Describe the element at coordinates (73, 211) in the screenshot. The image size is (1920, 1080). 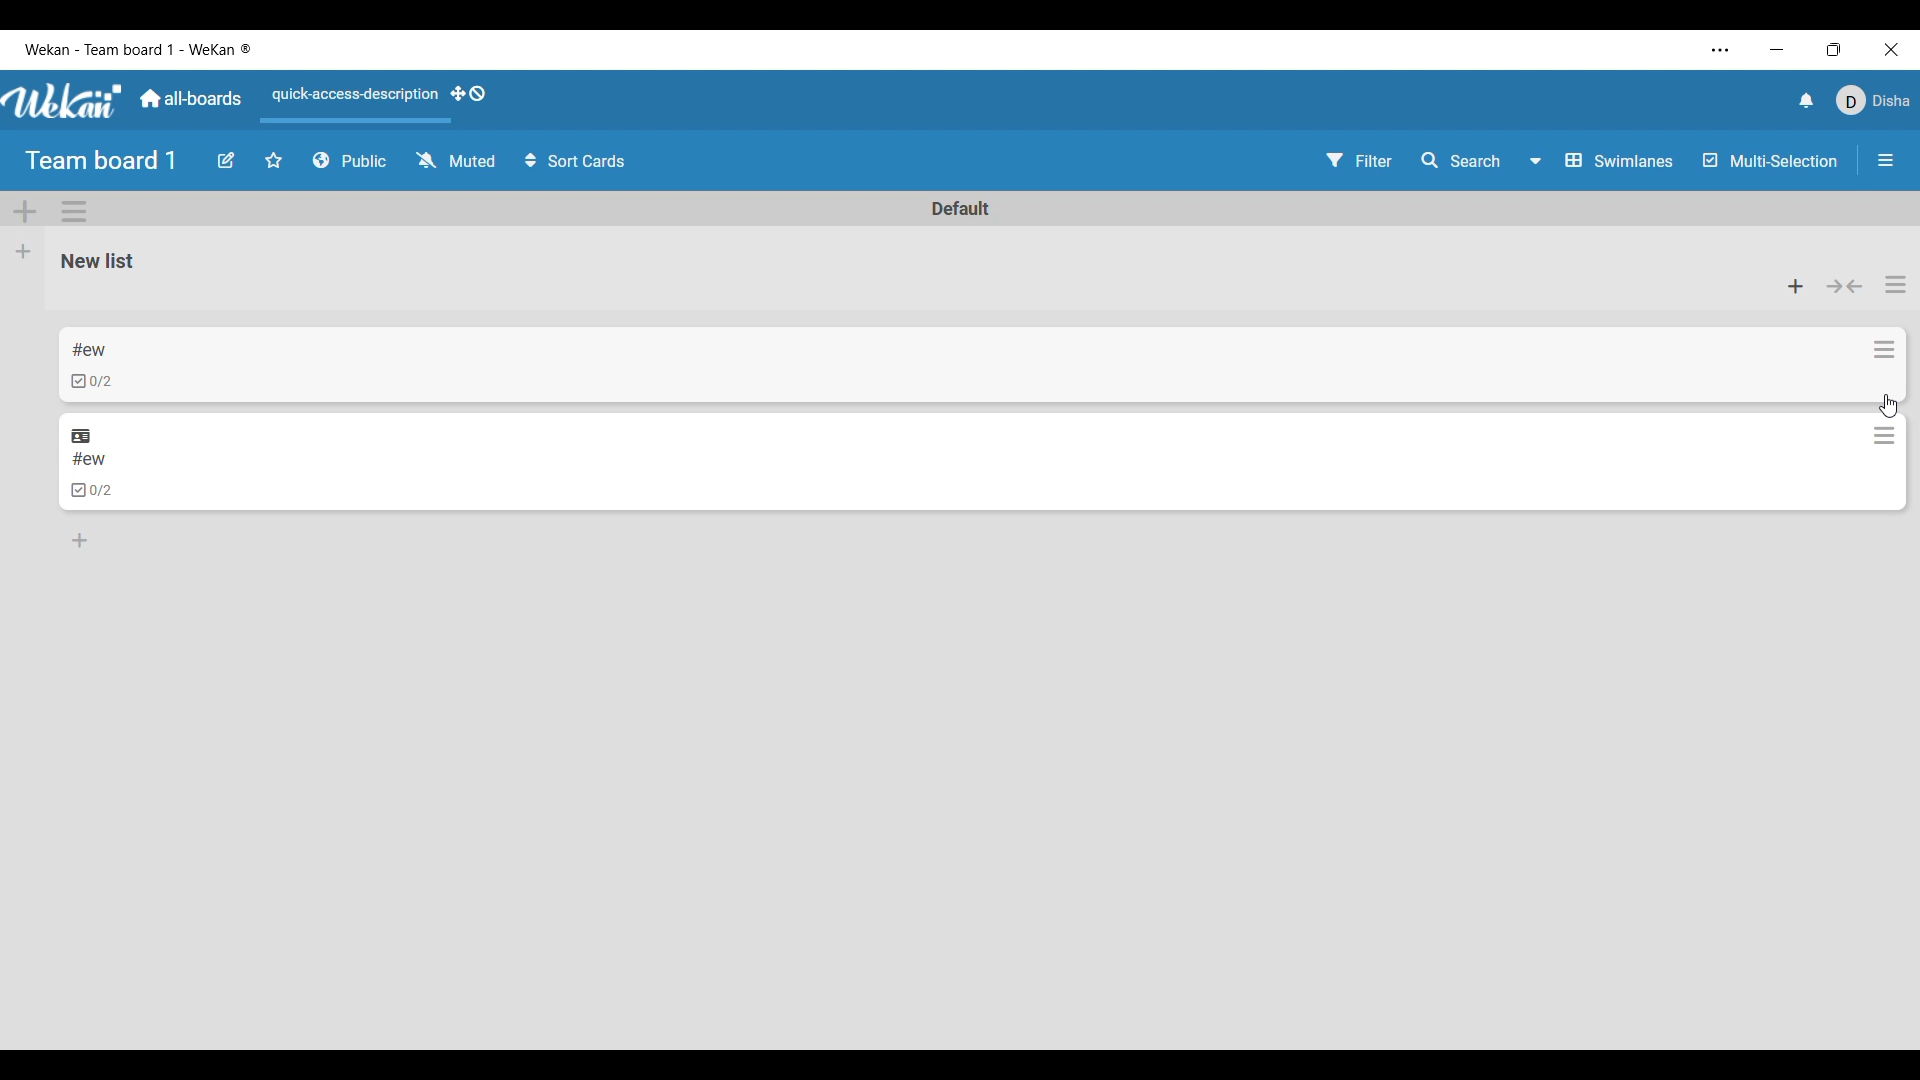
I see `Swimlane action` at that location.